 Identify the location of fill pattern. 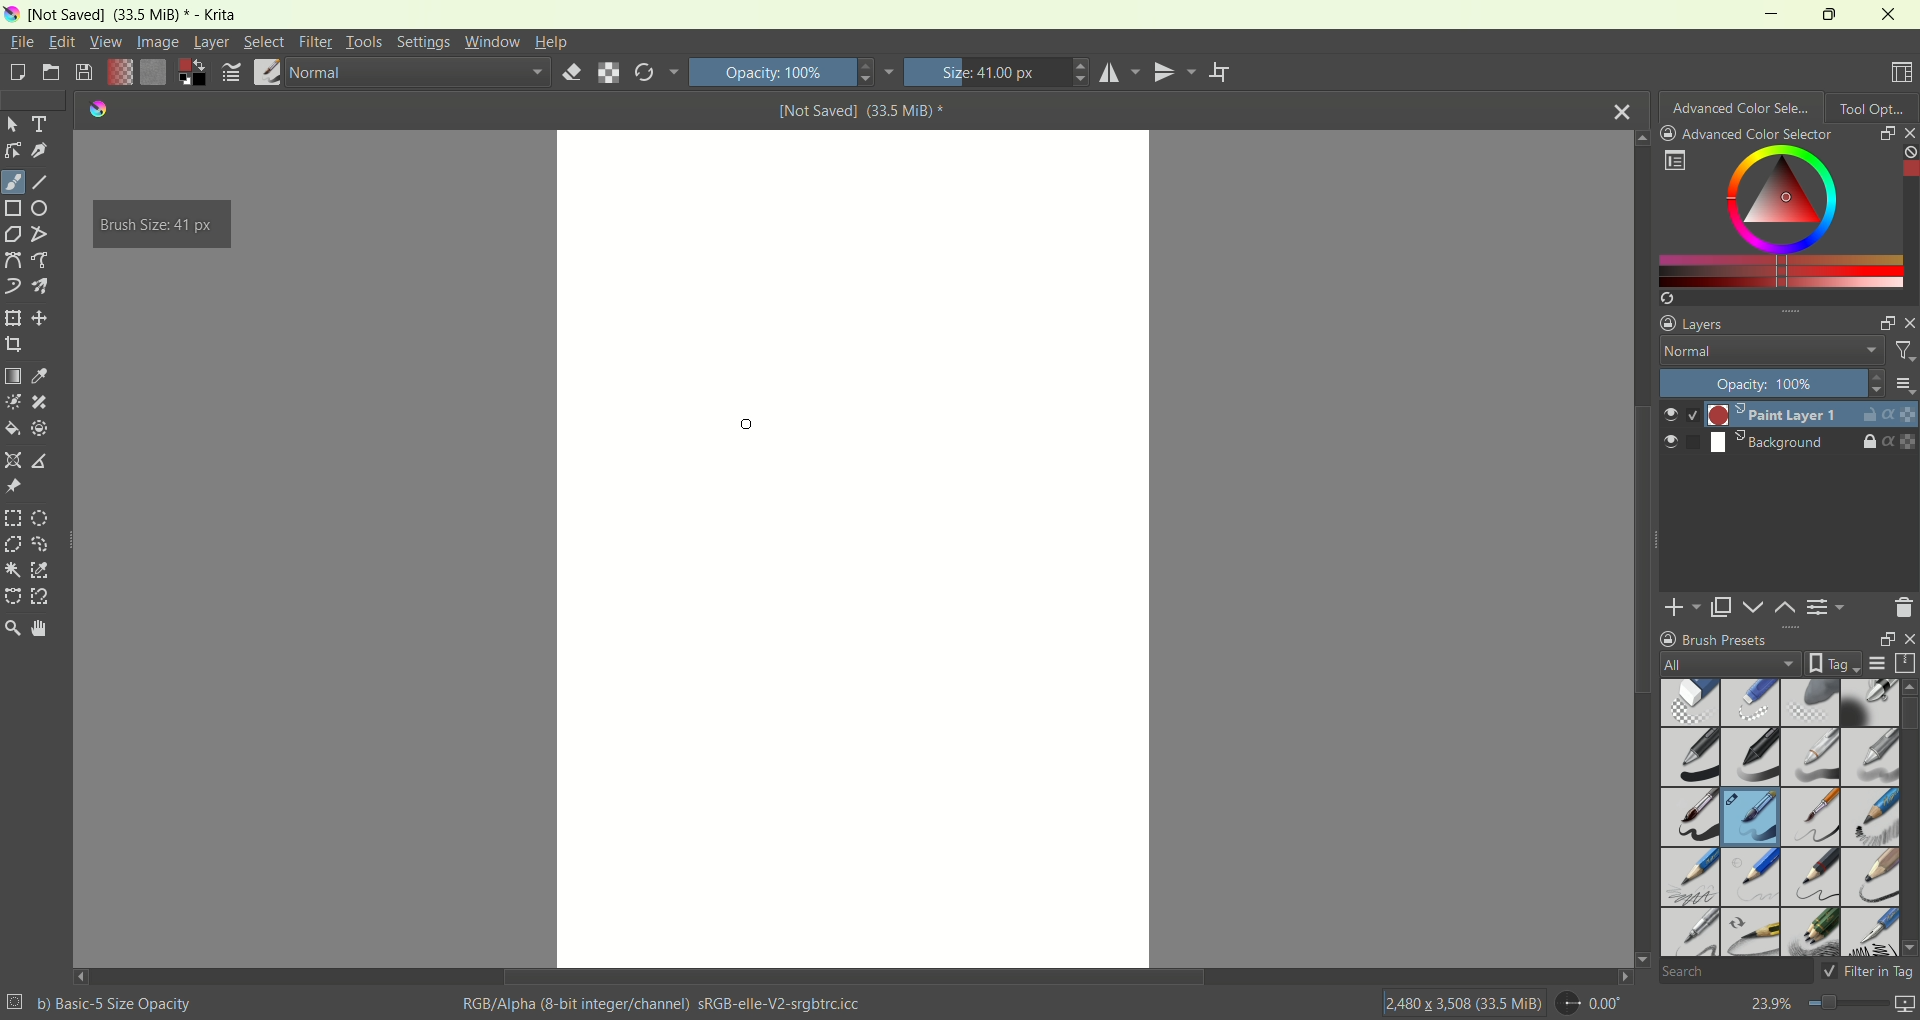
(154, 74).